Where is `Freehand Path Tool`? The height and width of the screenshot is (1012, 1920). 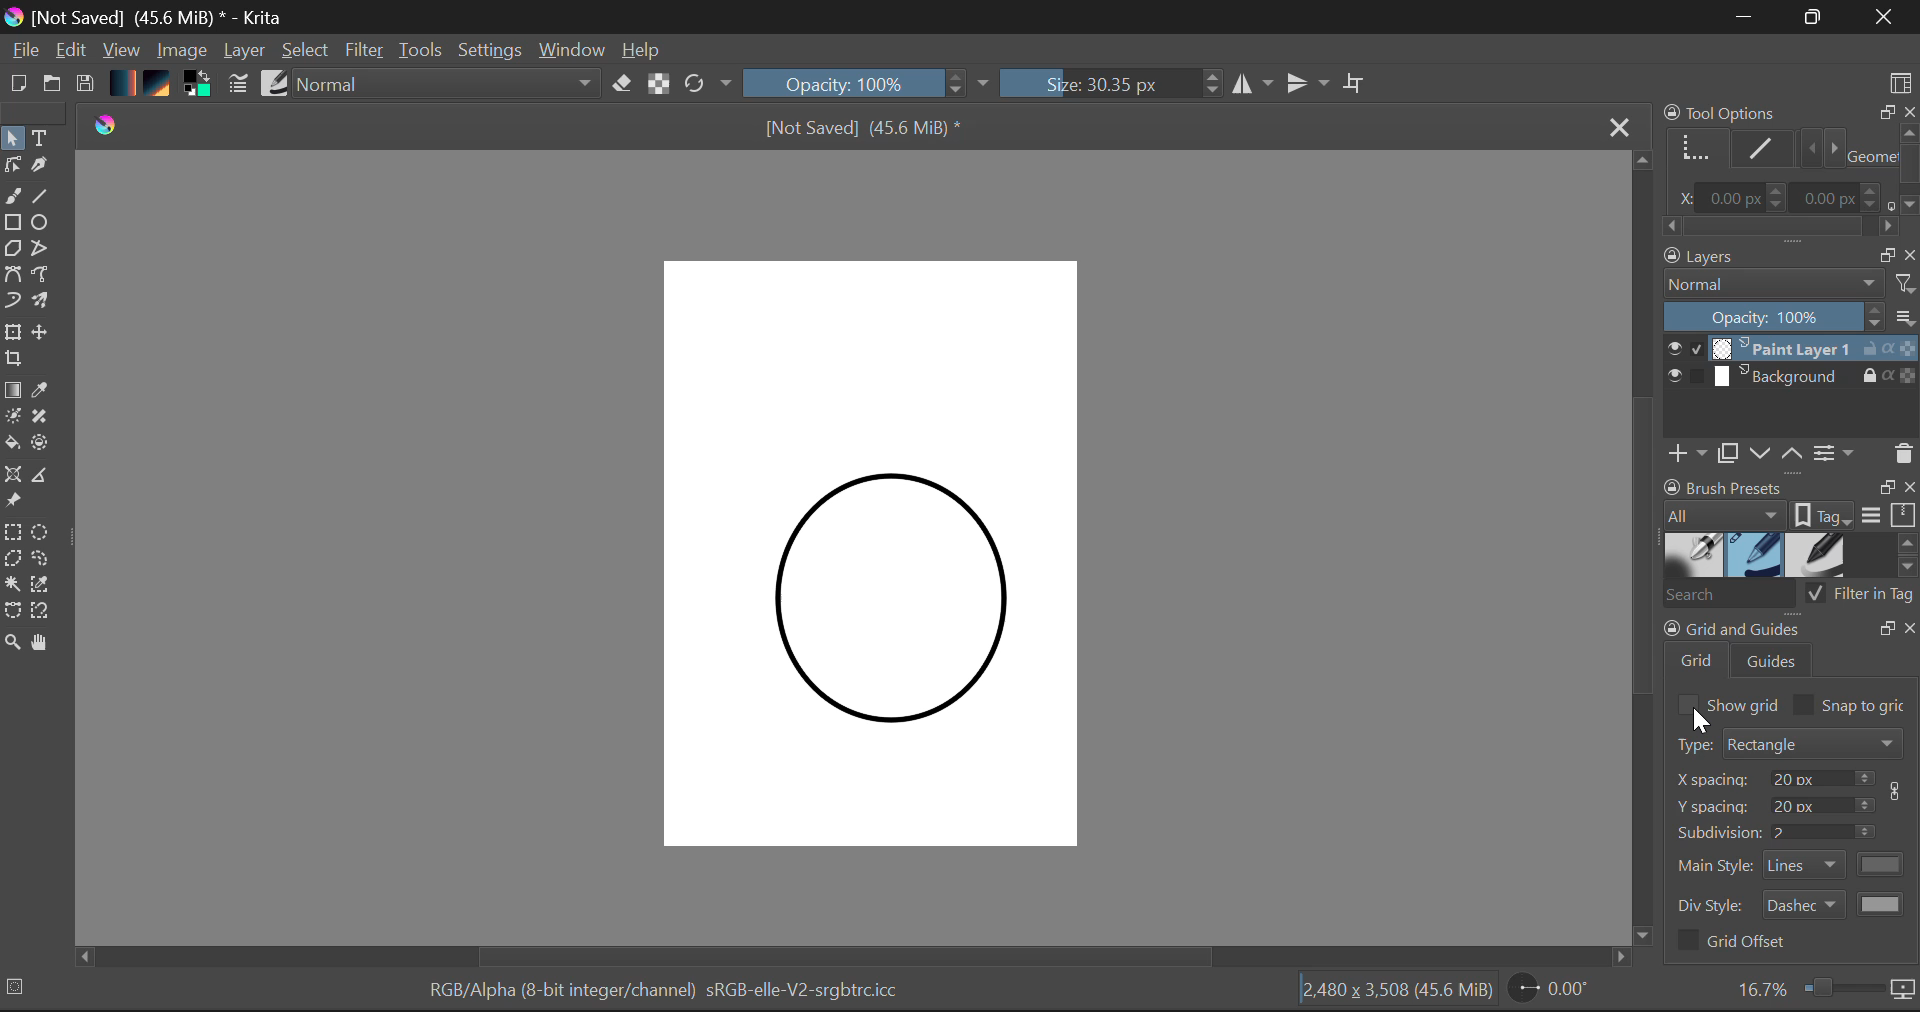 Freehand Path Tool is located at coordinates (48, 277).